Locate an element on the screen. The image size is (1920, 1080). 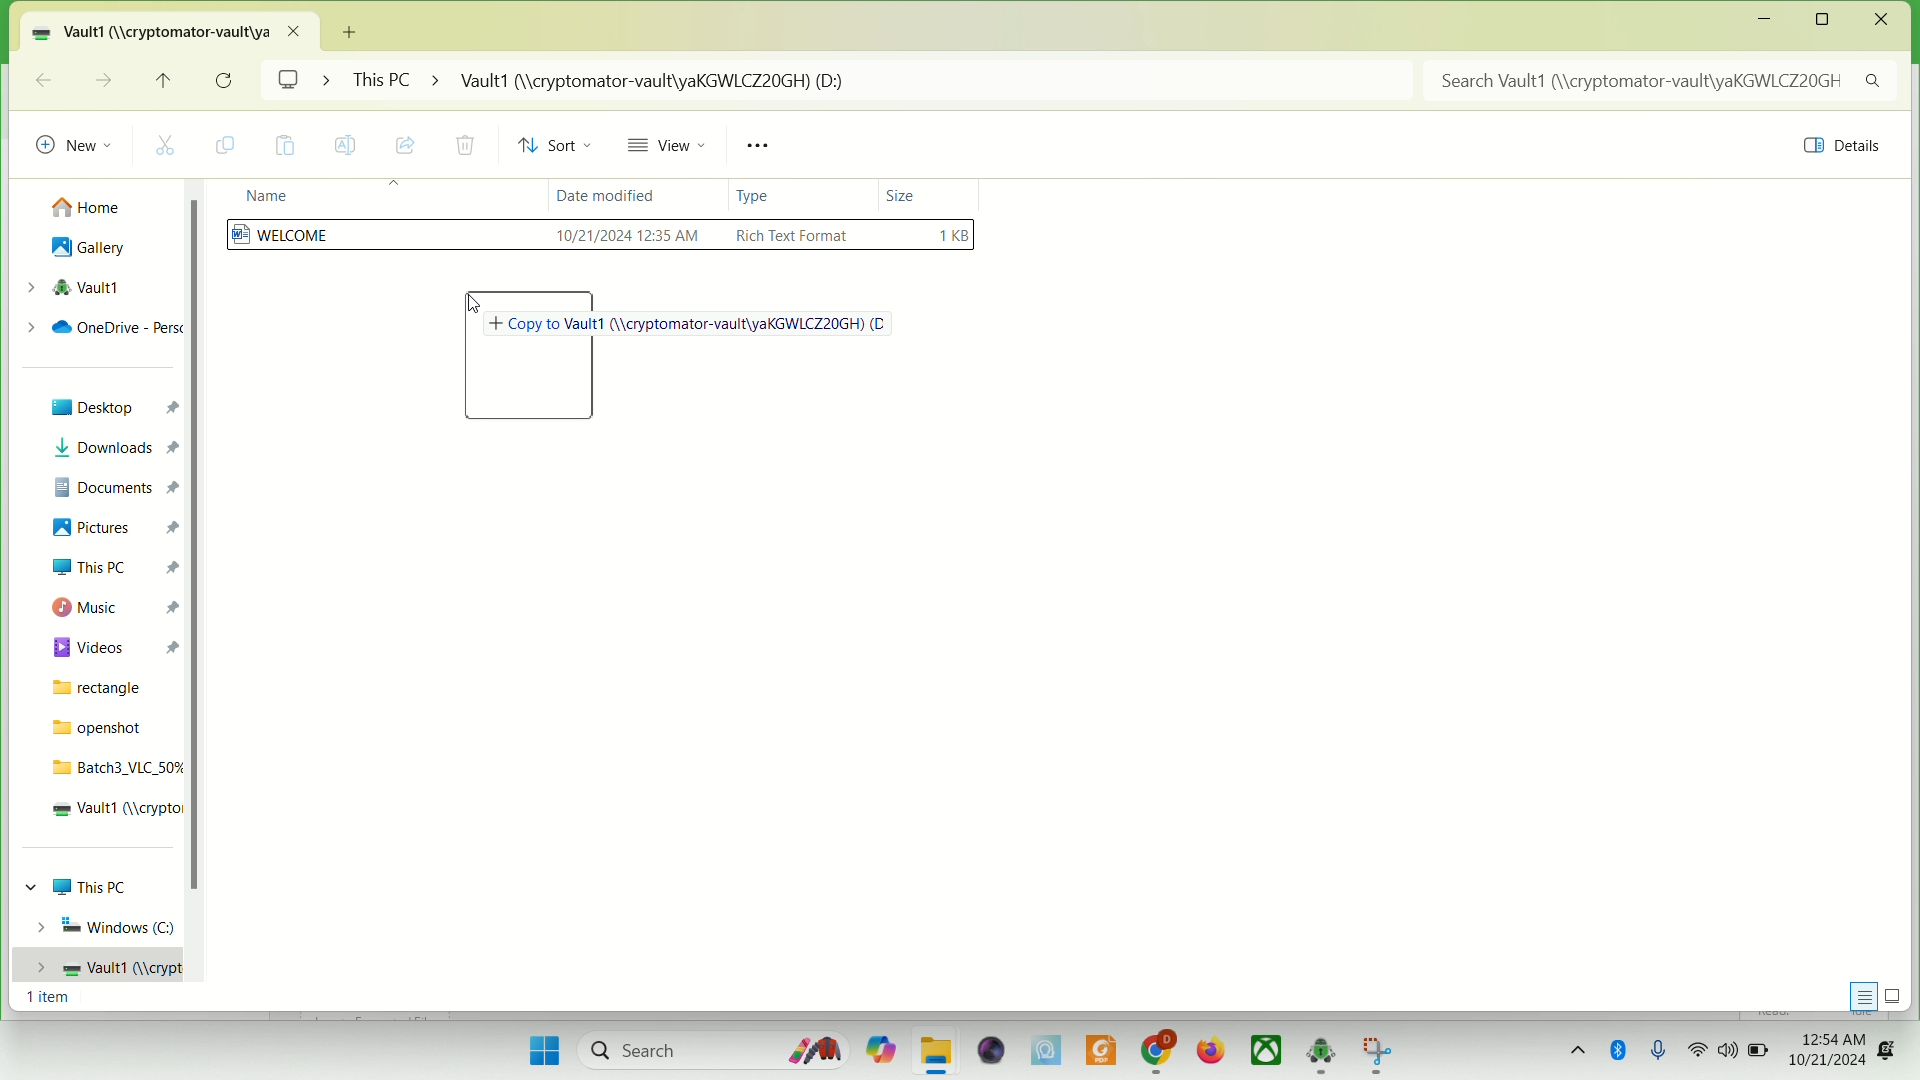
copilet is located at coordinates (875, 1050).